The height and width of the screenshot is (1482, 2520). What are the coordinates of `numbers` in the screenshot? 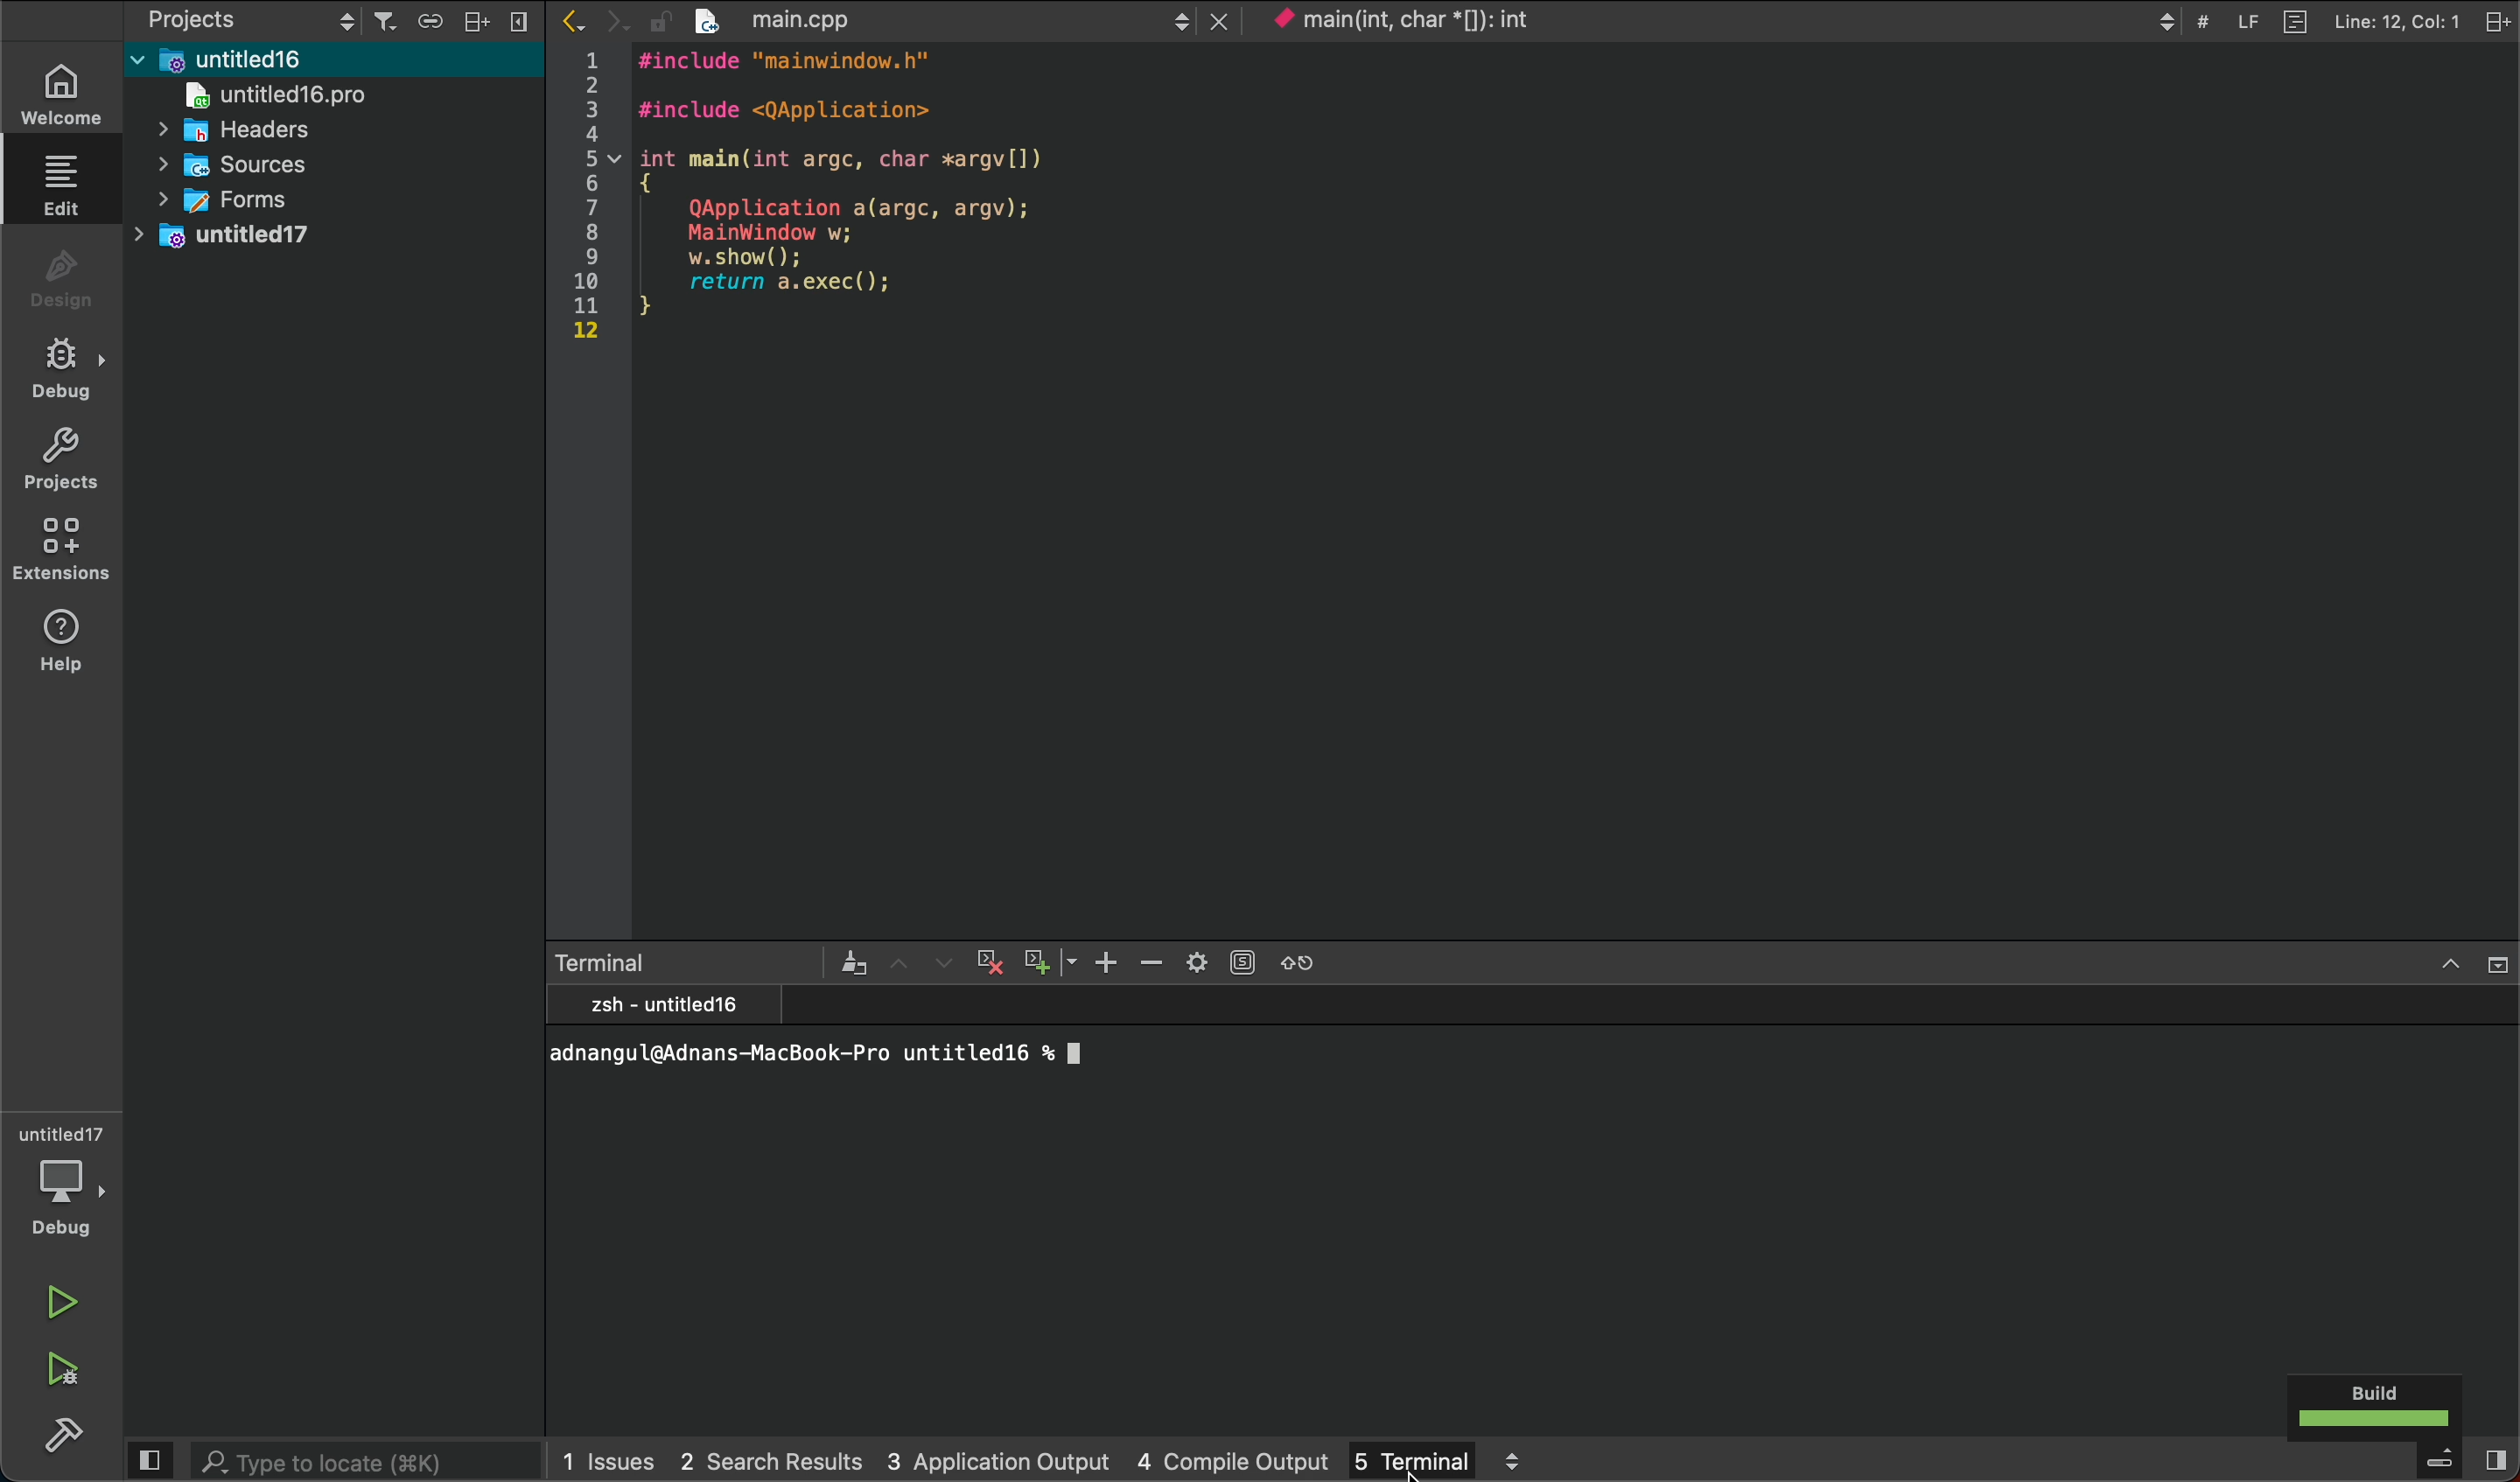 It's located at (585, 199).